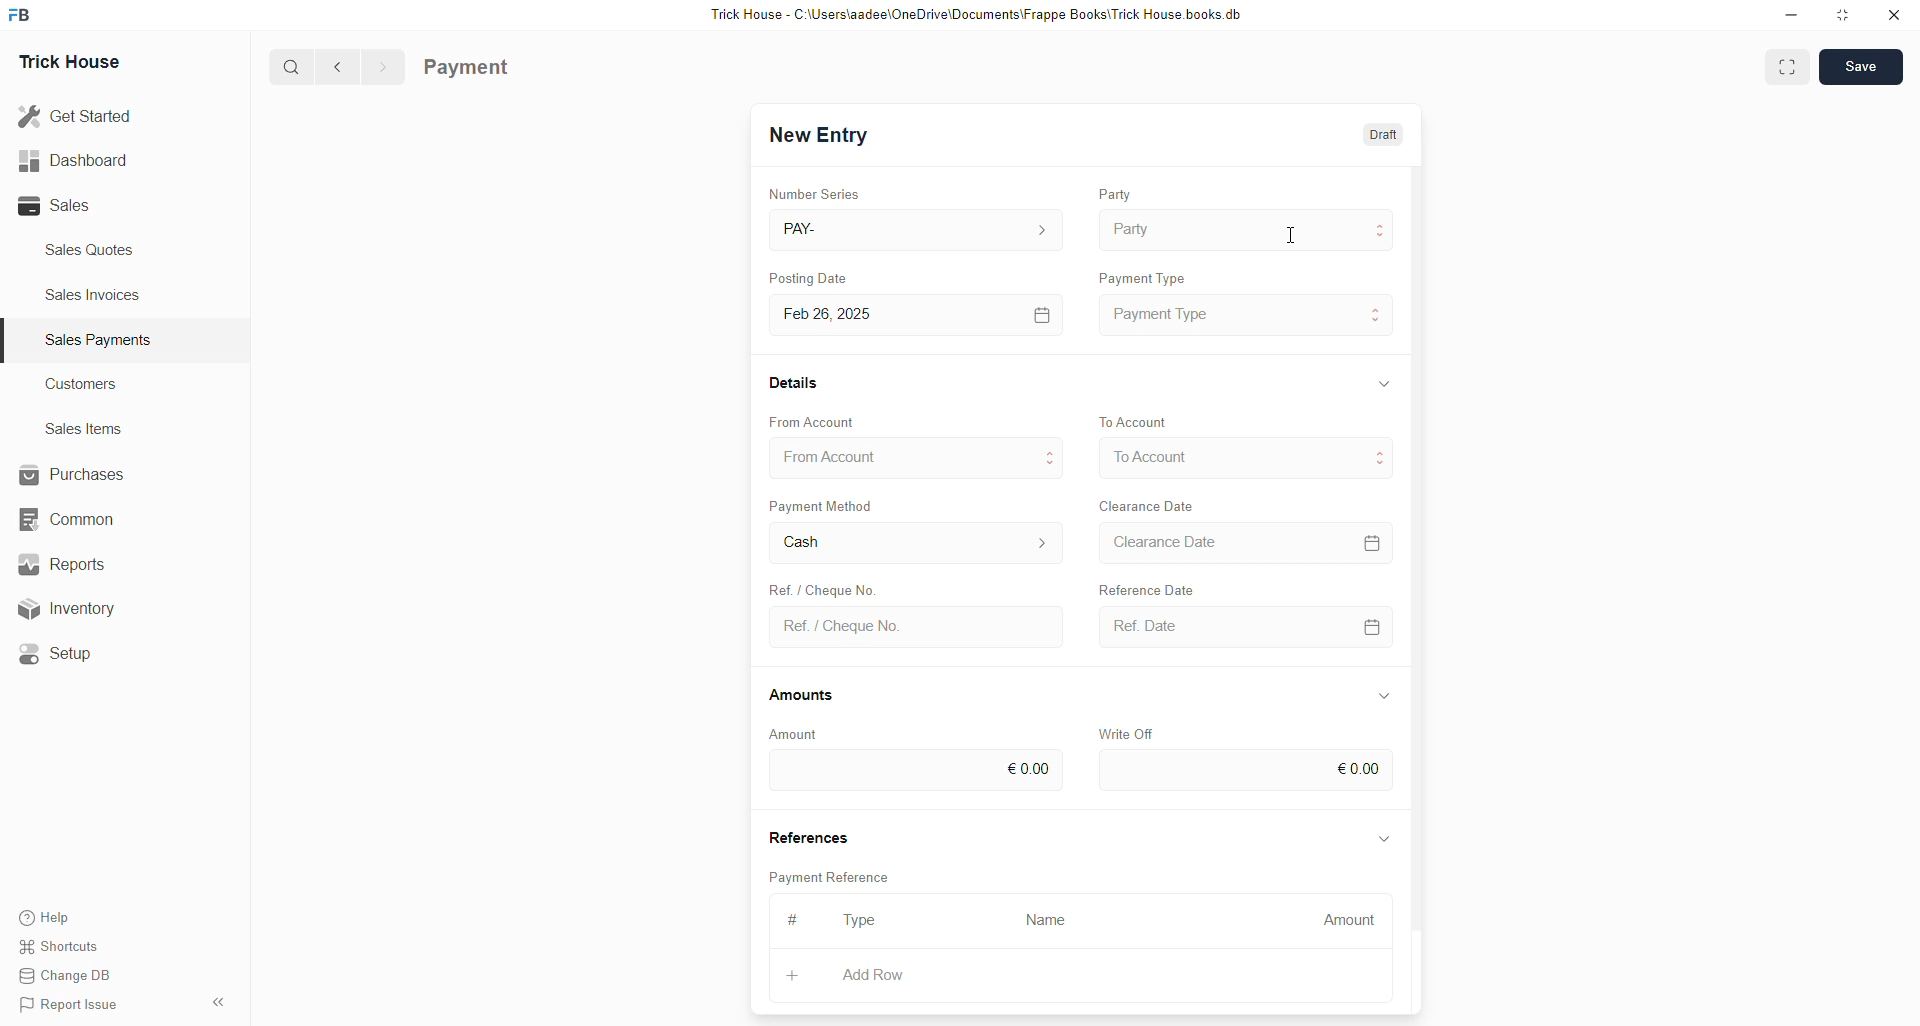  What do you see at coordinates (76, 521) in the screenshot?
I see `Common` at bounding box center [76, 521].